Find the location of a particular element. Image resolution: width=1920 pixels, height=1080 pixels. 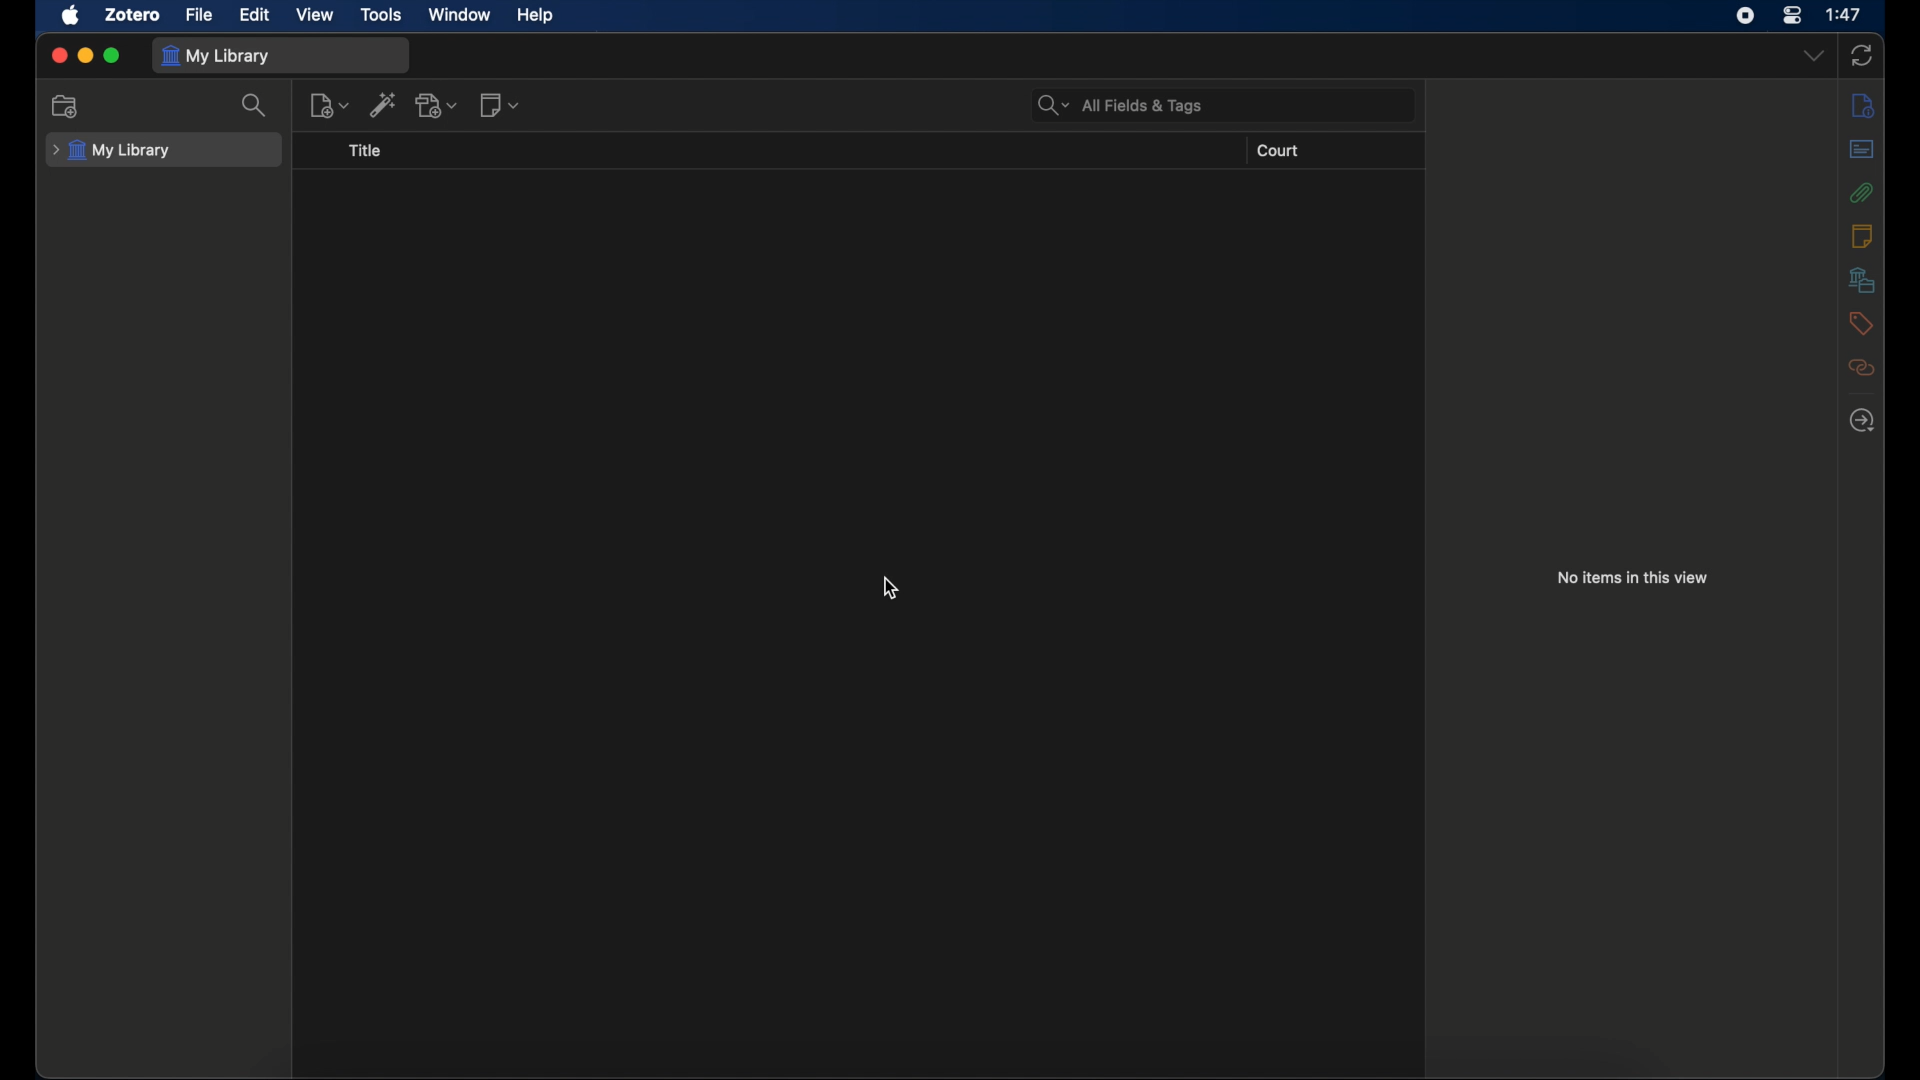

minimize is located at coordinates (86, 54).